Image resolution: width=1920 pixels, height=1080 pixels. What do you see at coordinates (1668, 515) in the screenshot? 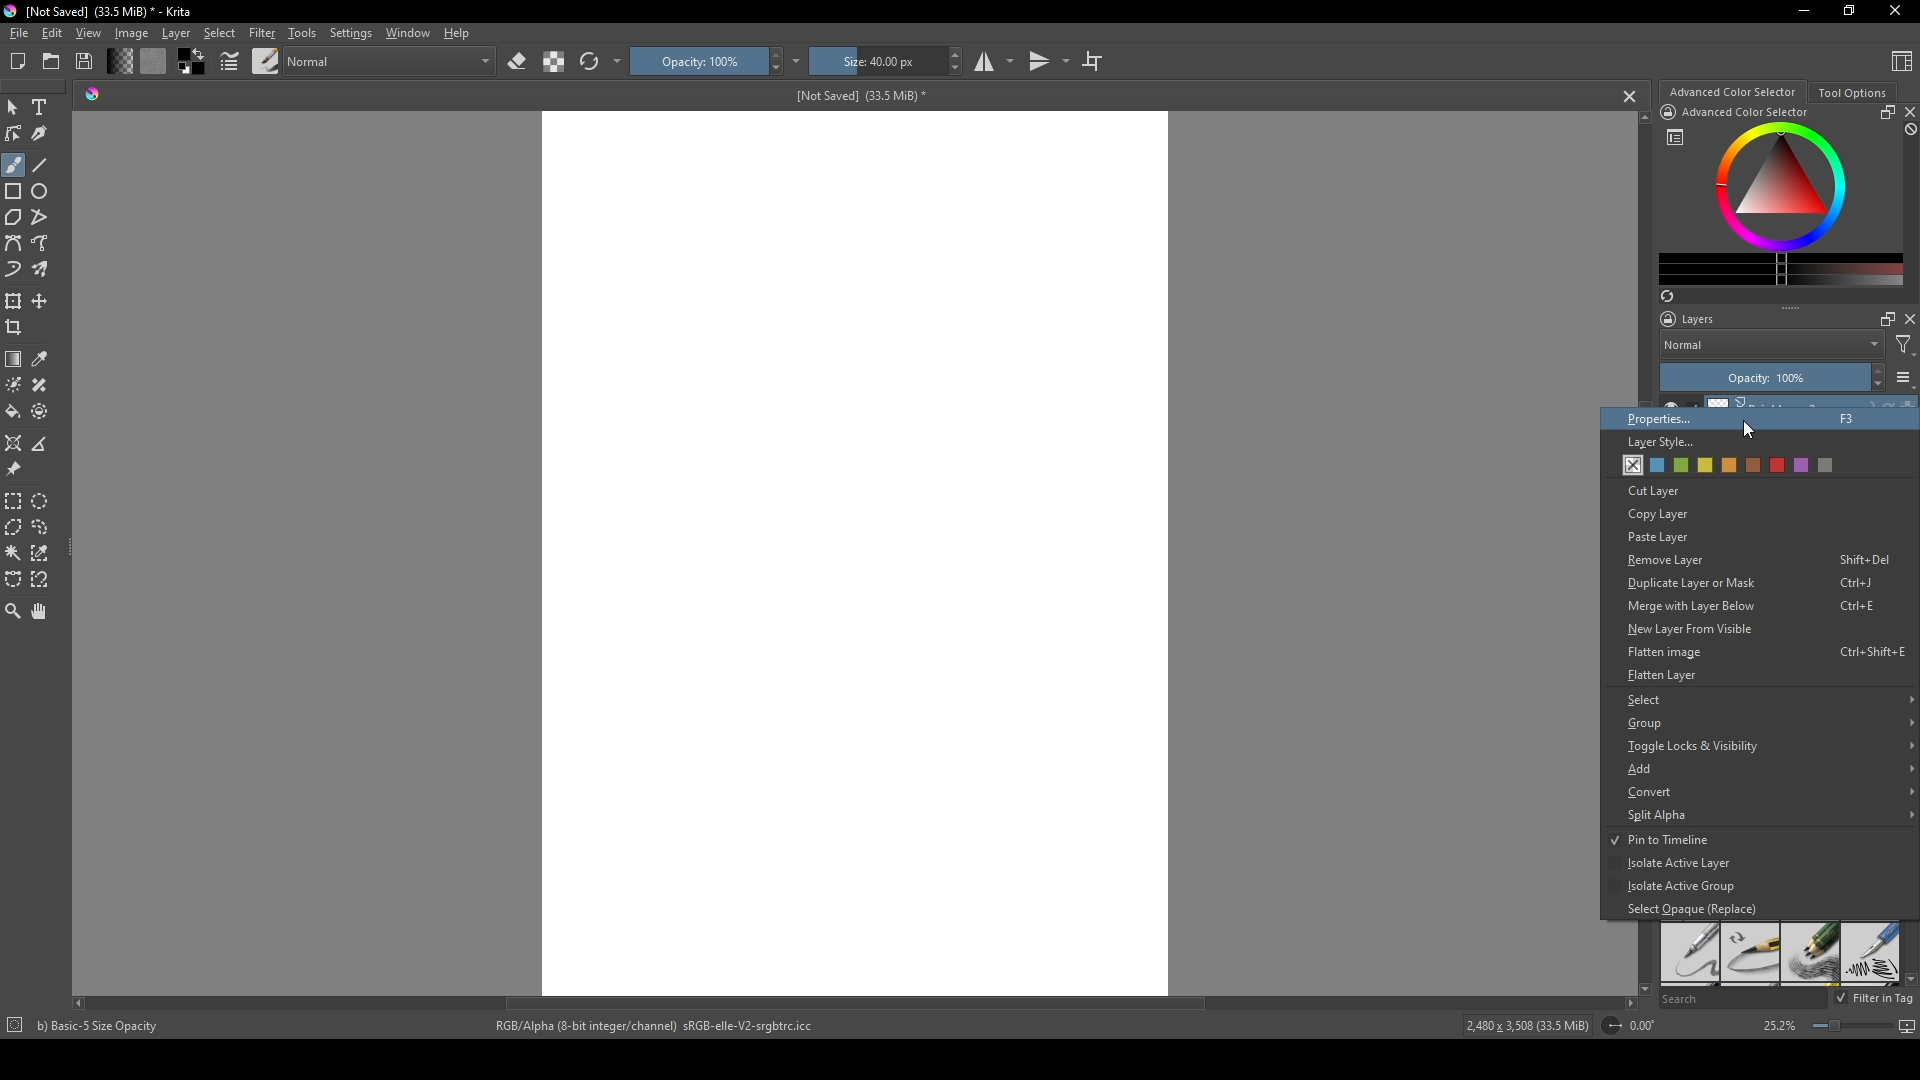
I see `Copy Layer` at bounding box center [1668, 515].